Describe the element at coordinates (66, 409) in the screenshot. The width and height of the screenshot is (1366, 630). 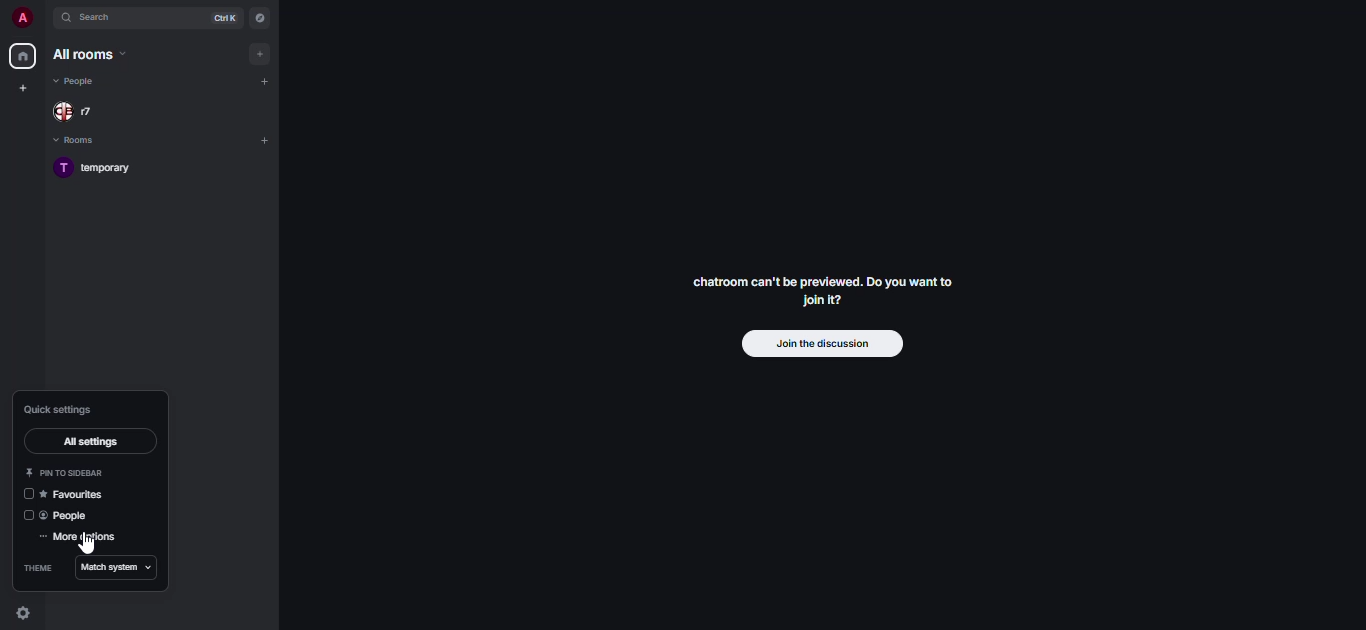
I see `quick settings` at that location.